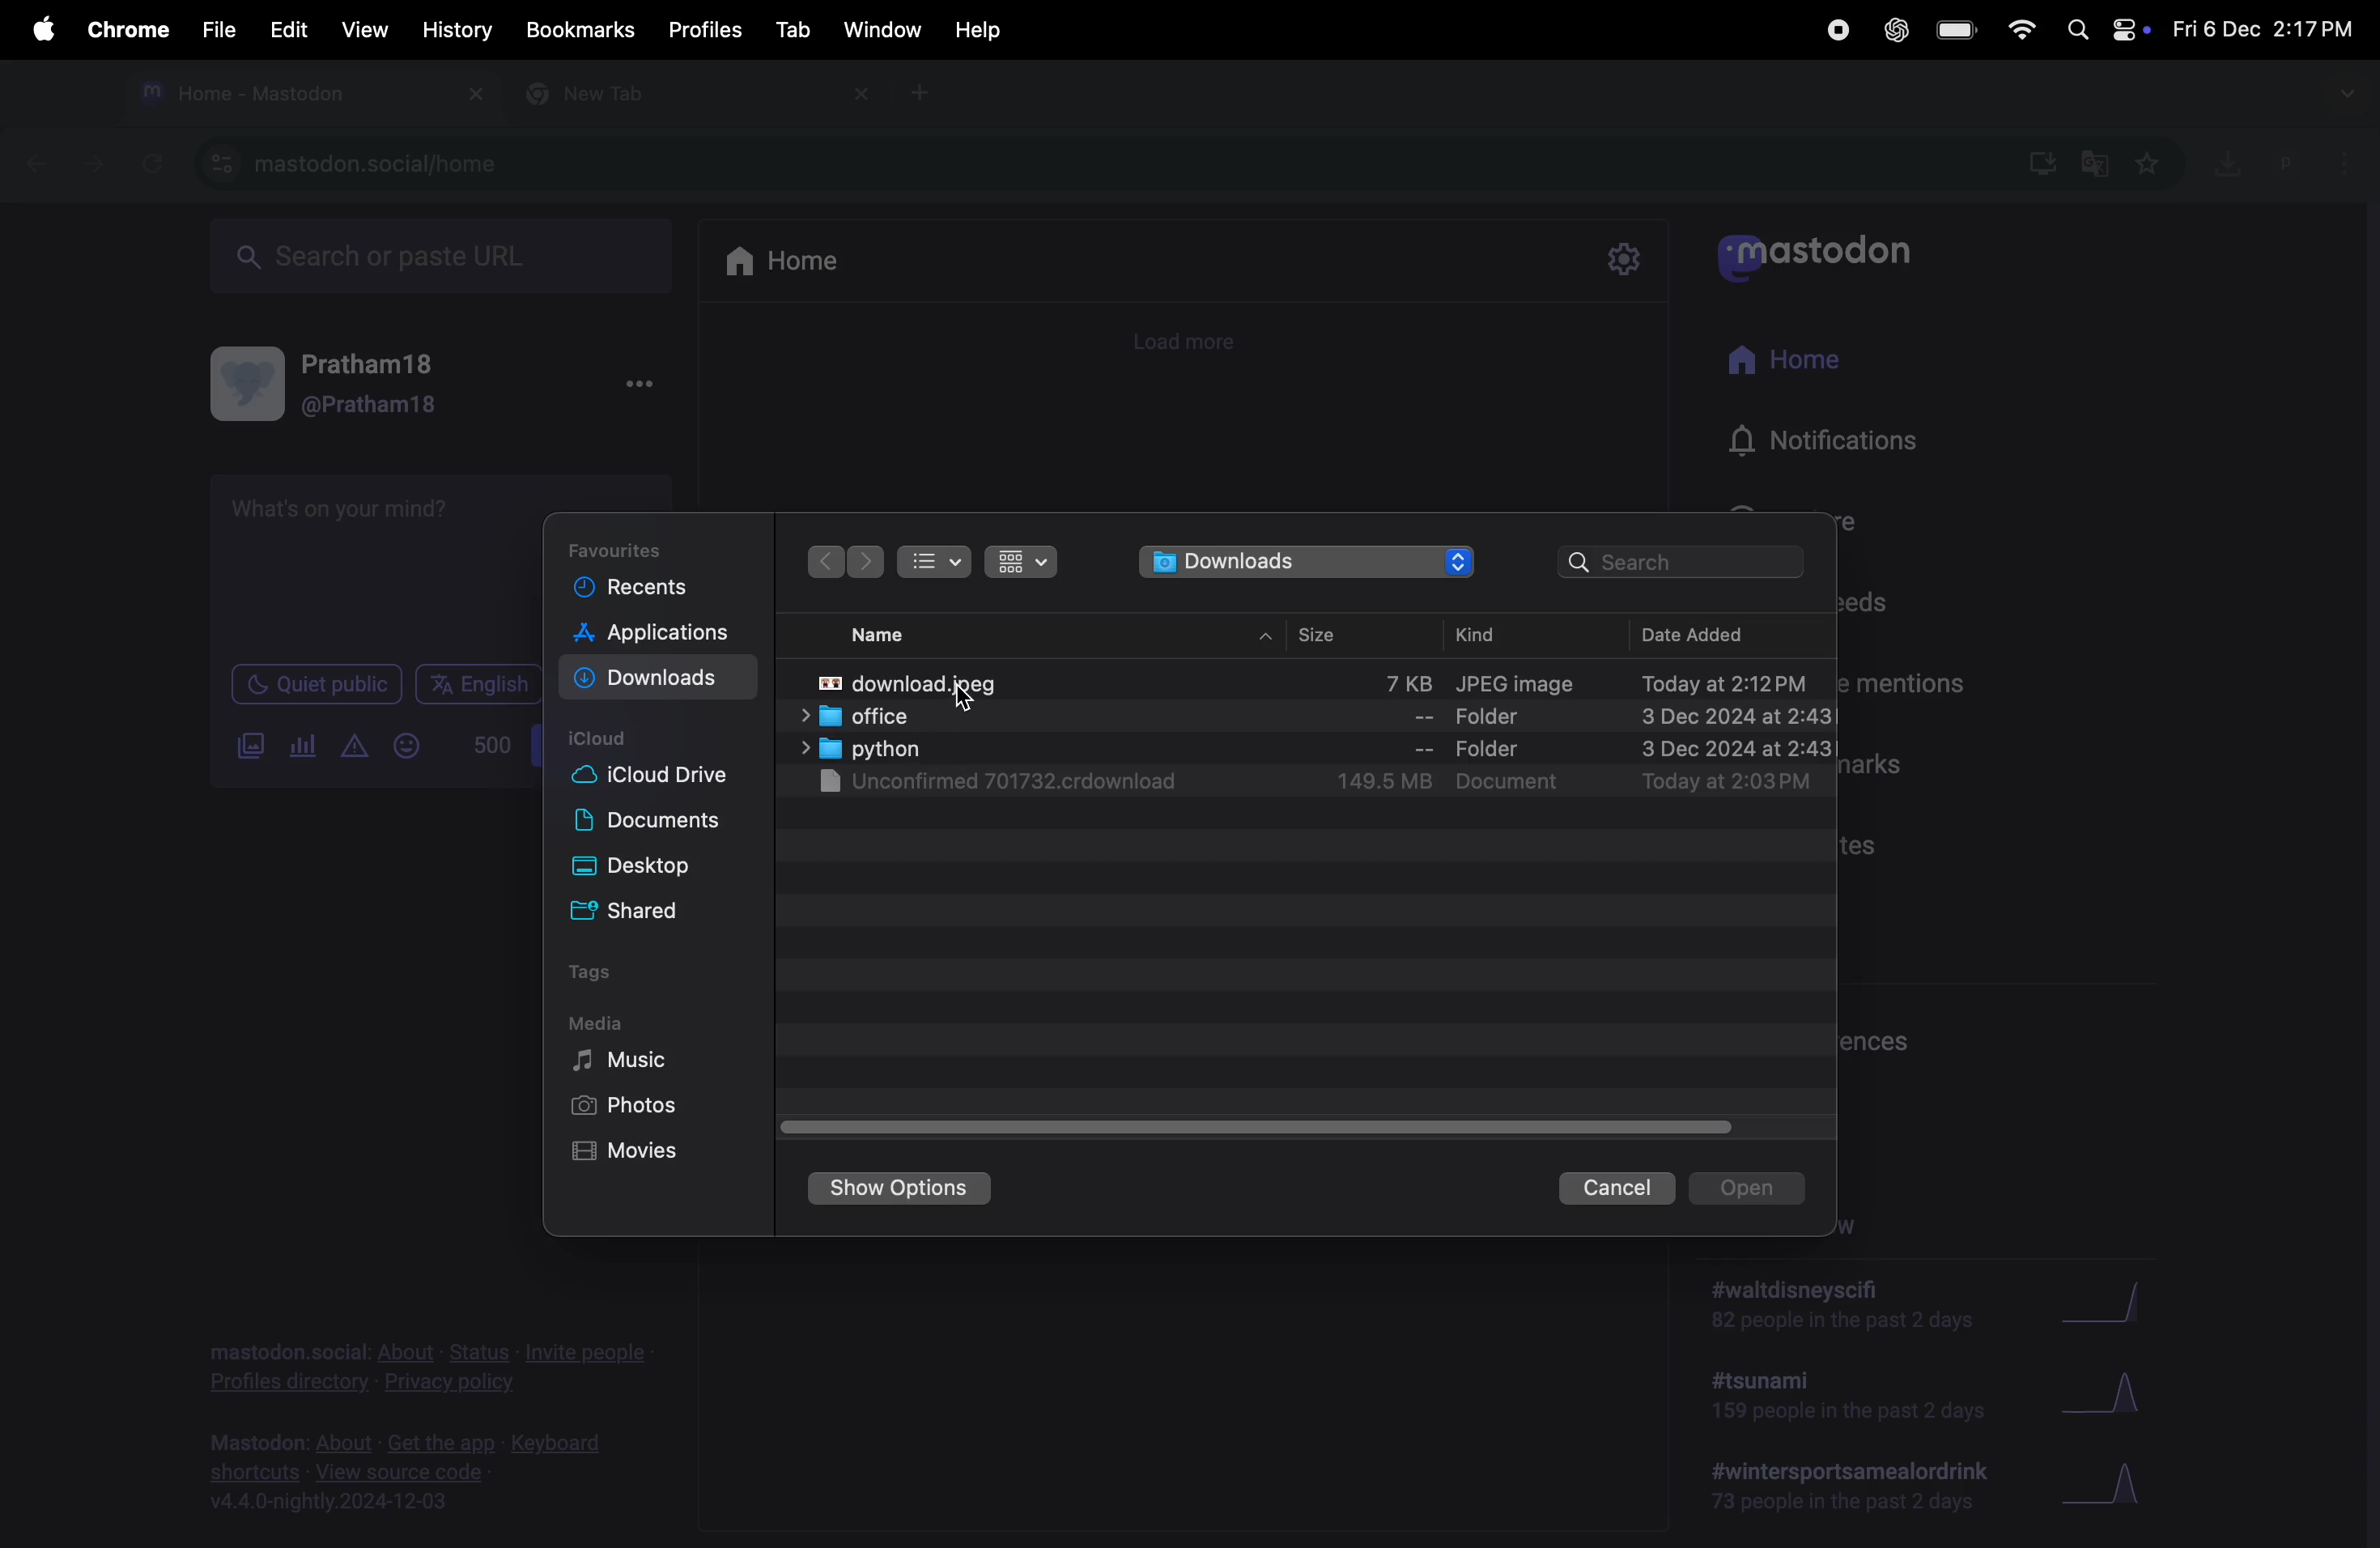  What do you see at coordinates (2131, 1479) in the screenshot?
I see `Graph` at bounding box center [2131, 1479].